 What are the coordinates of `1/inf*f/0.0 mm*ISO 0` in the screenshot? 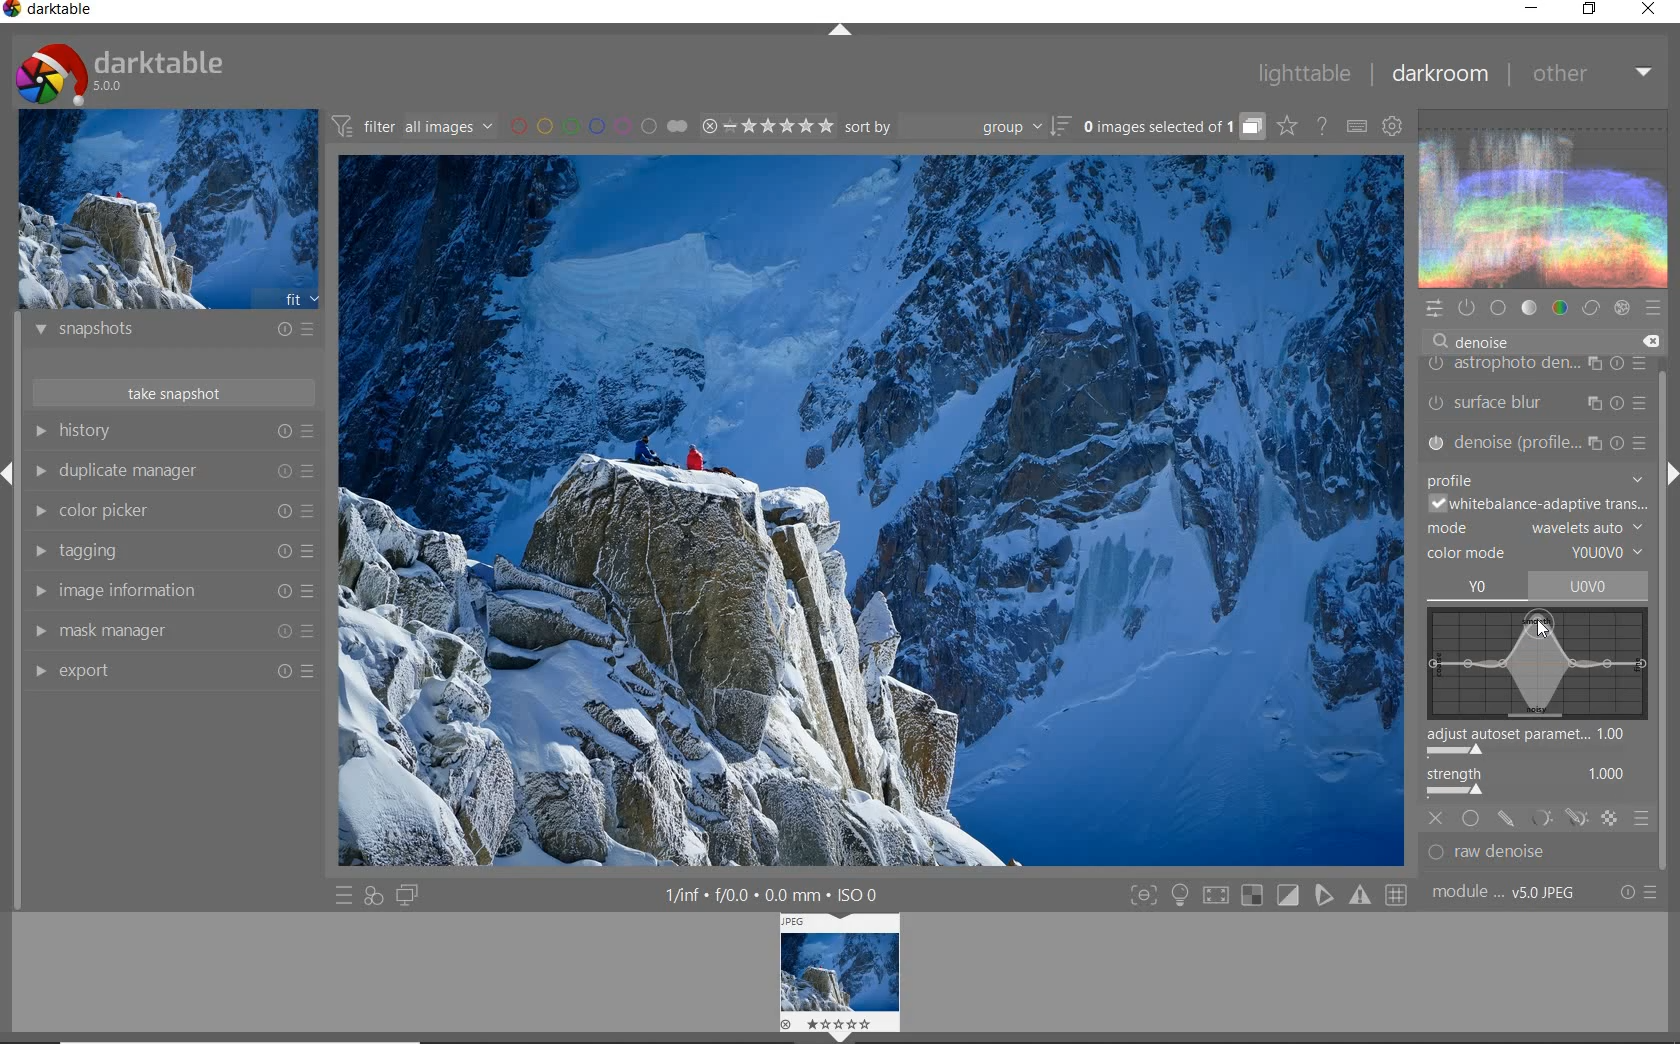 It's located at (779, 894).